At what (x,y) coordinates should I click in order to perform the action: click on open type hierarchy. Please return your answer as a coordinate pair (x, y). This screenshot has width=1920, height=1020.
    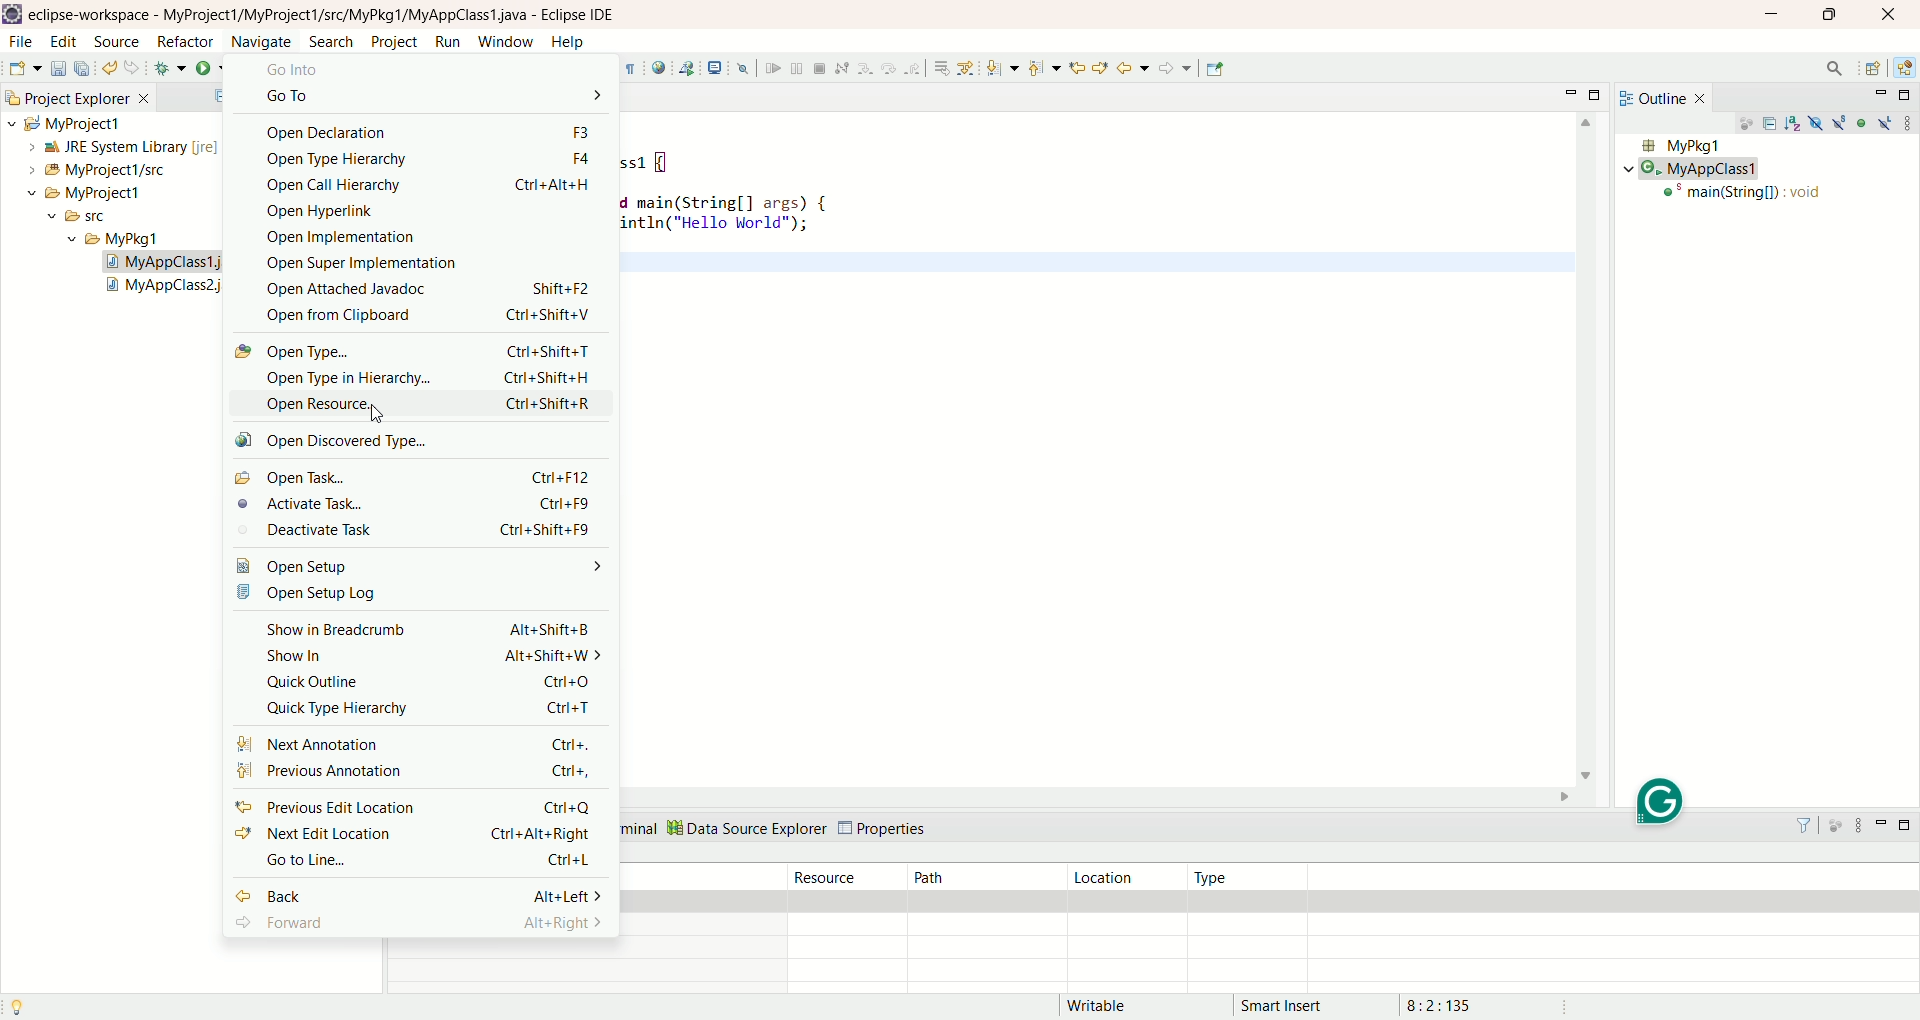
    Looking at the image, I should click on (425, 159).